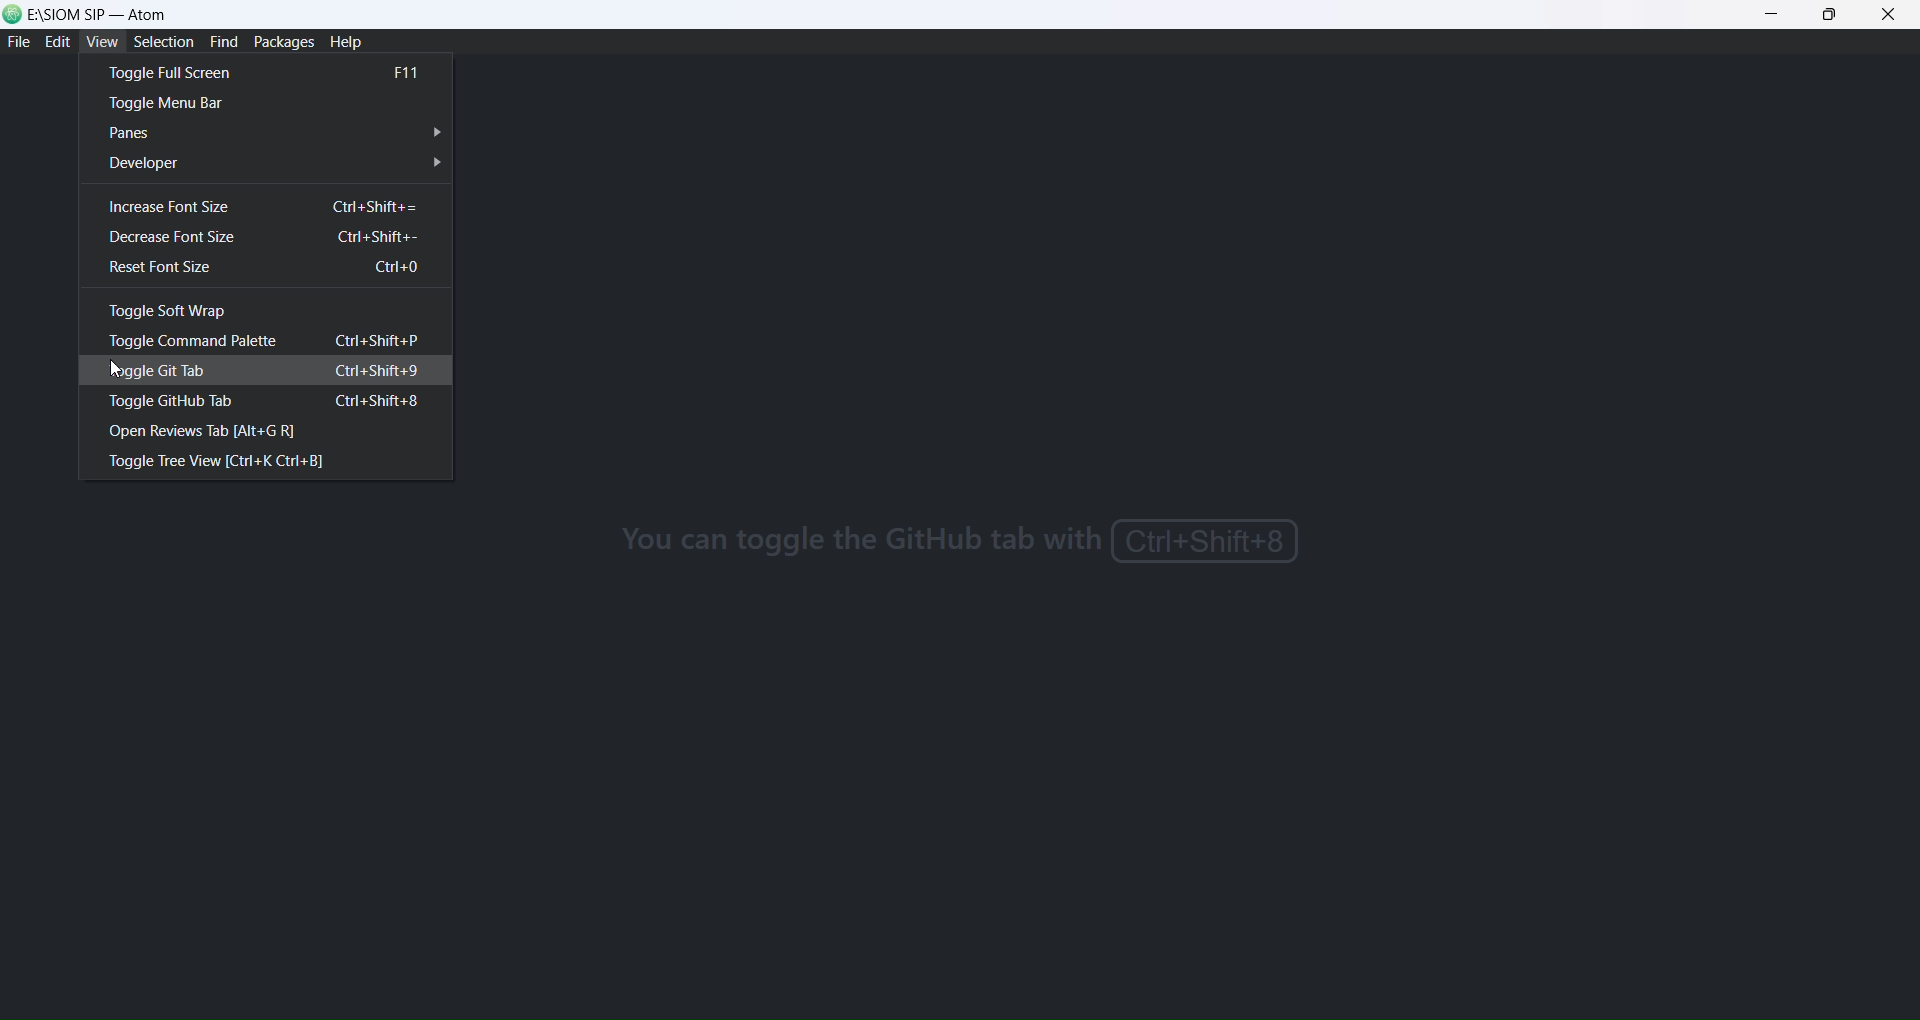  I want to click on packages, so click(280, 41).